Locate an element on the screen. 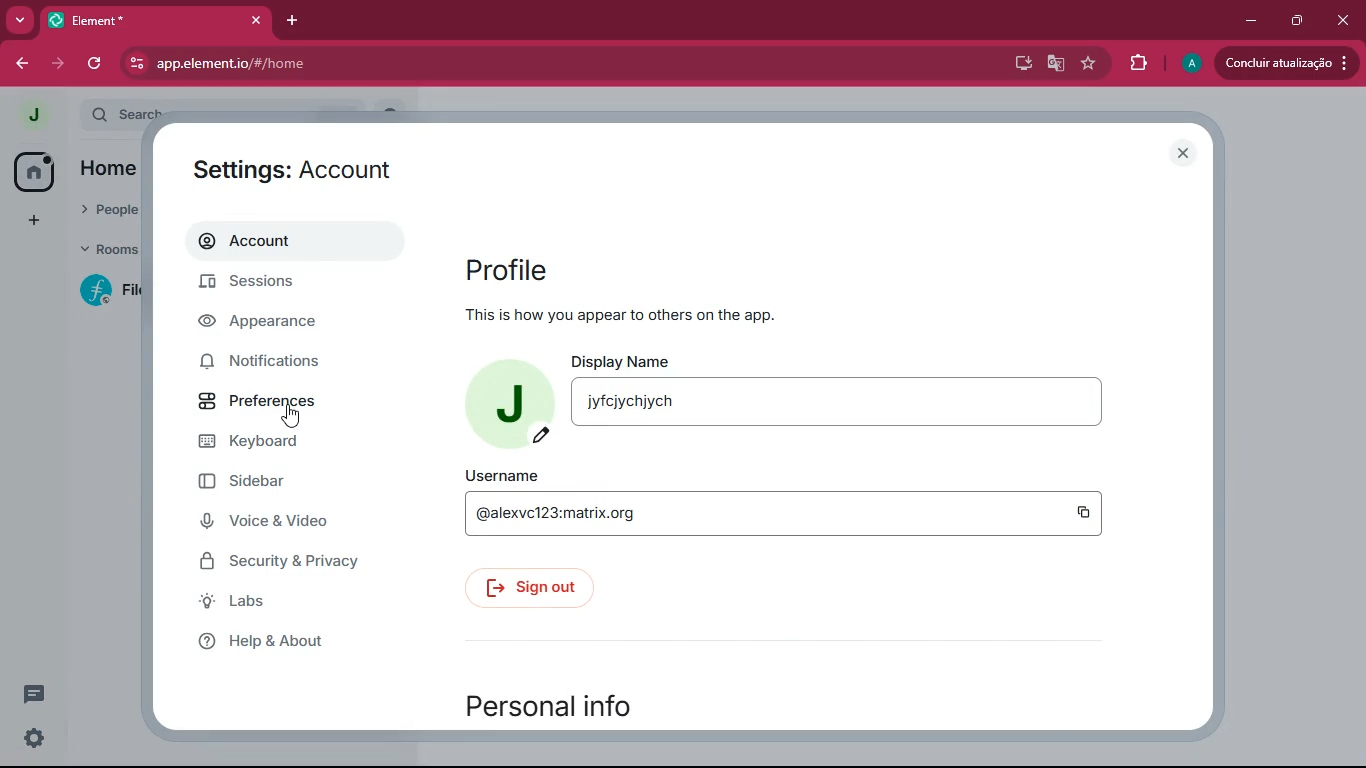  edit username is located at coordinates (728, 513).